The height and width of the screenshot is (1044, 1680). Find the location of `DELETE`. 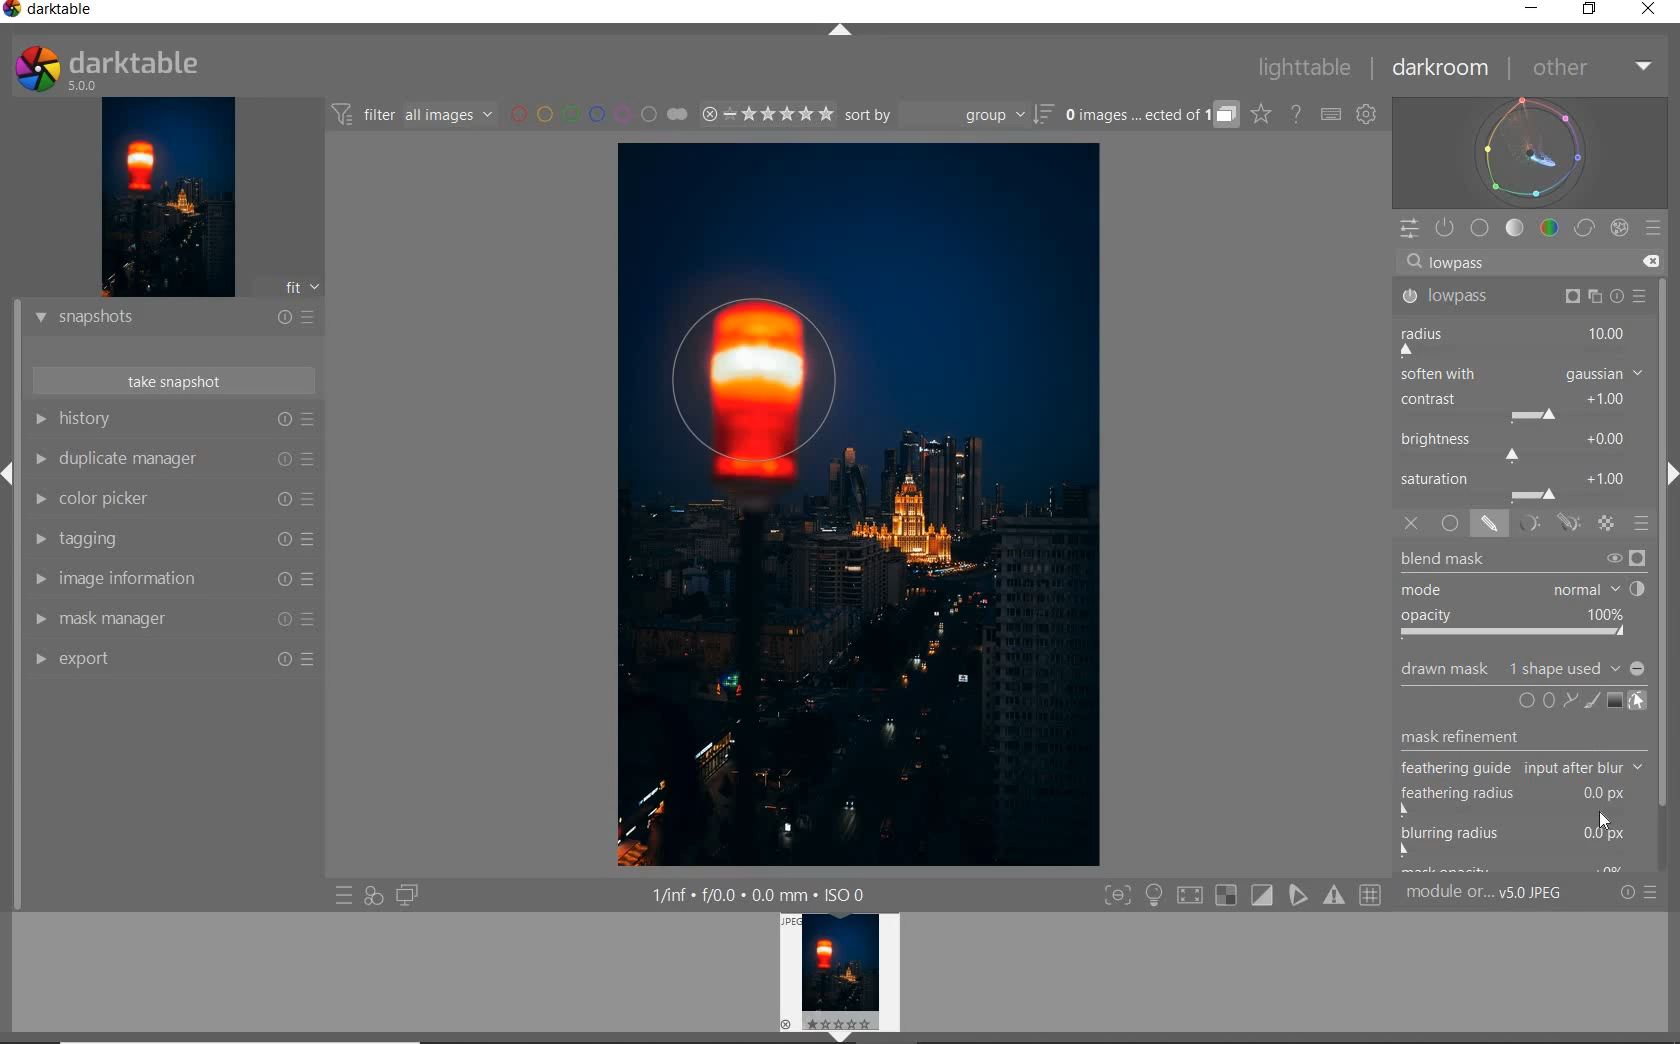

DELETE is located at coordinates (1653, 263).